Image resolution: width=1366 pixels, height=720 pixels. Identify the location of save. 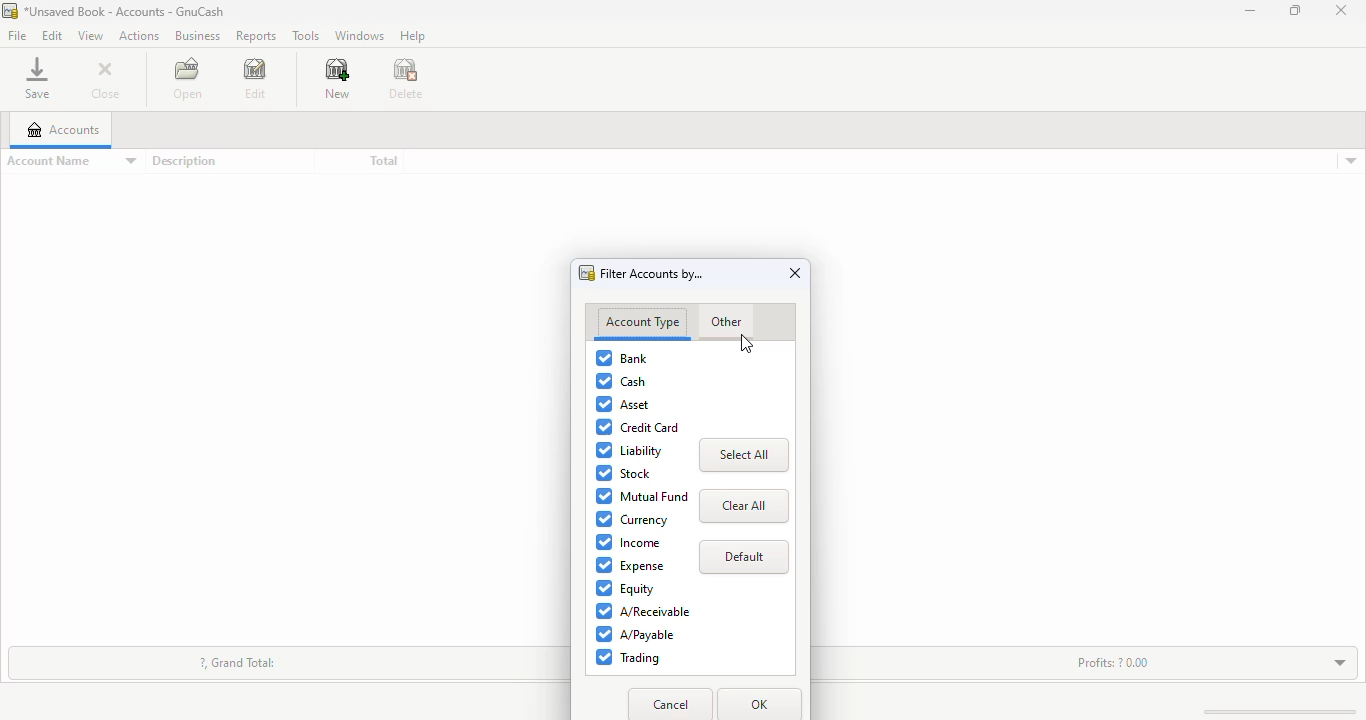
(37, 78).